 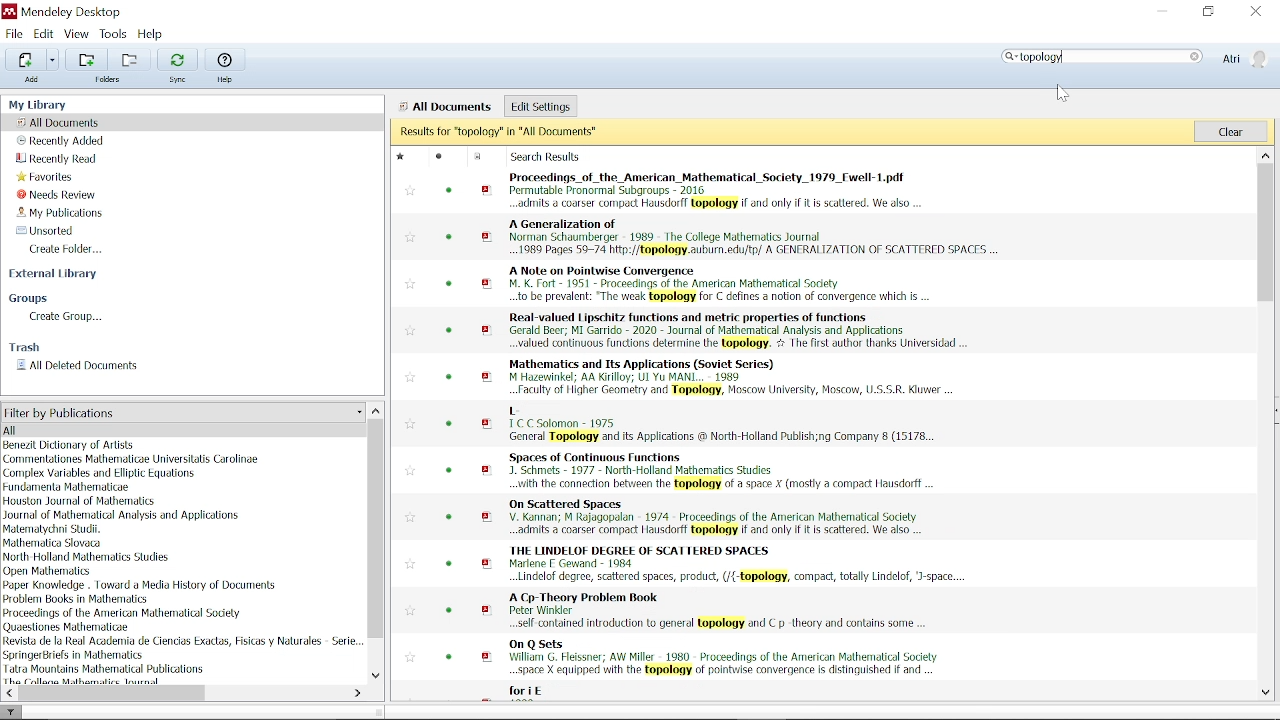 I want to click on Add folders, so click(x=89, y=60).